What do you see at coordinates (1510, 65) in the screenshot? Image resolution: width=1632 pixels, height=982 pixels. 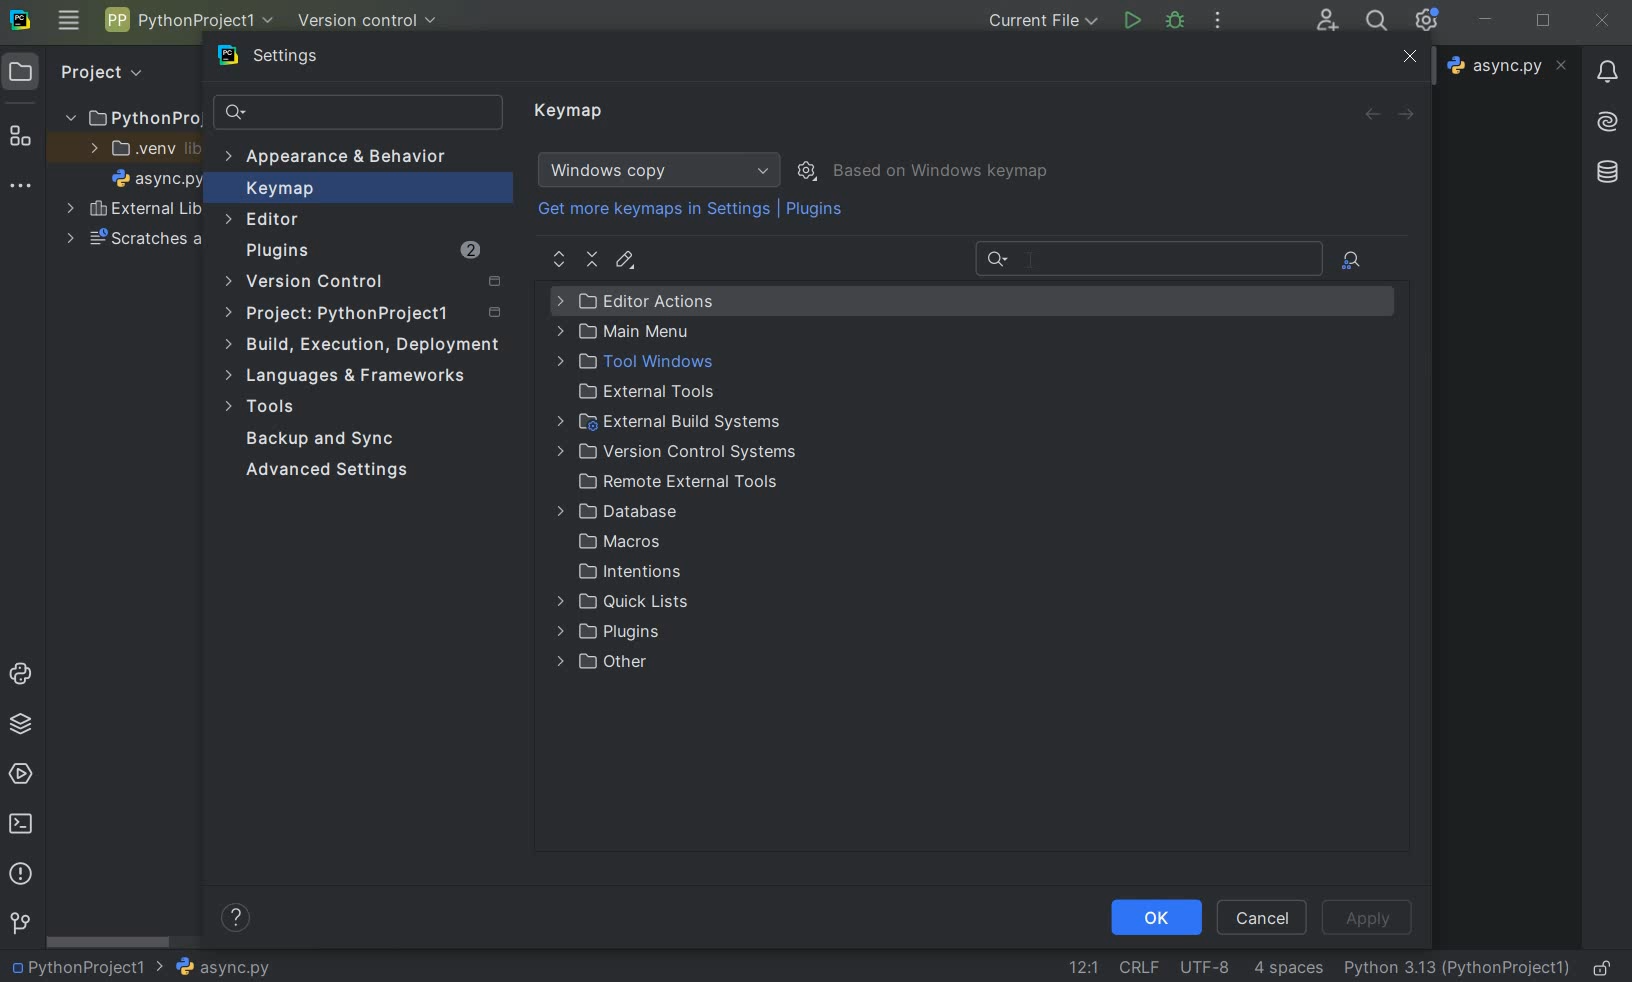 I see `file name` at bounding box center [1510, 65].